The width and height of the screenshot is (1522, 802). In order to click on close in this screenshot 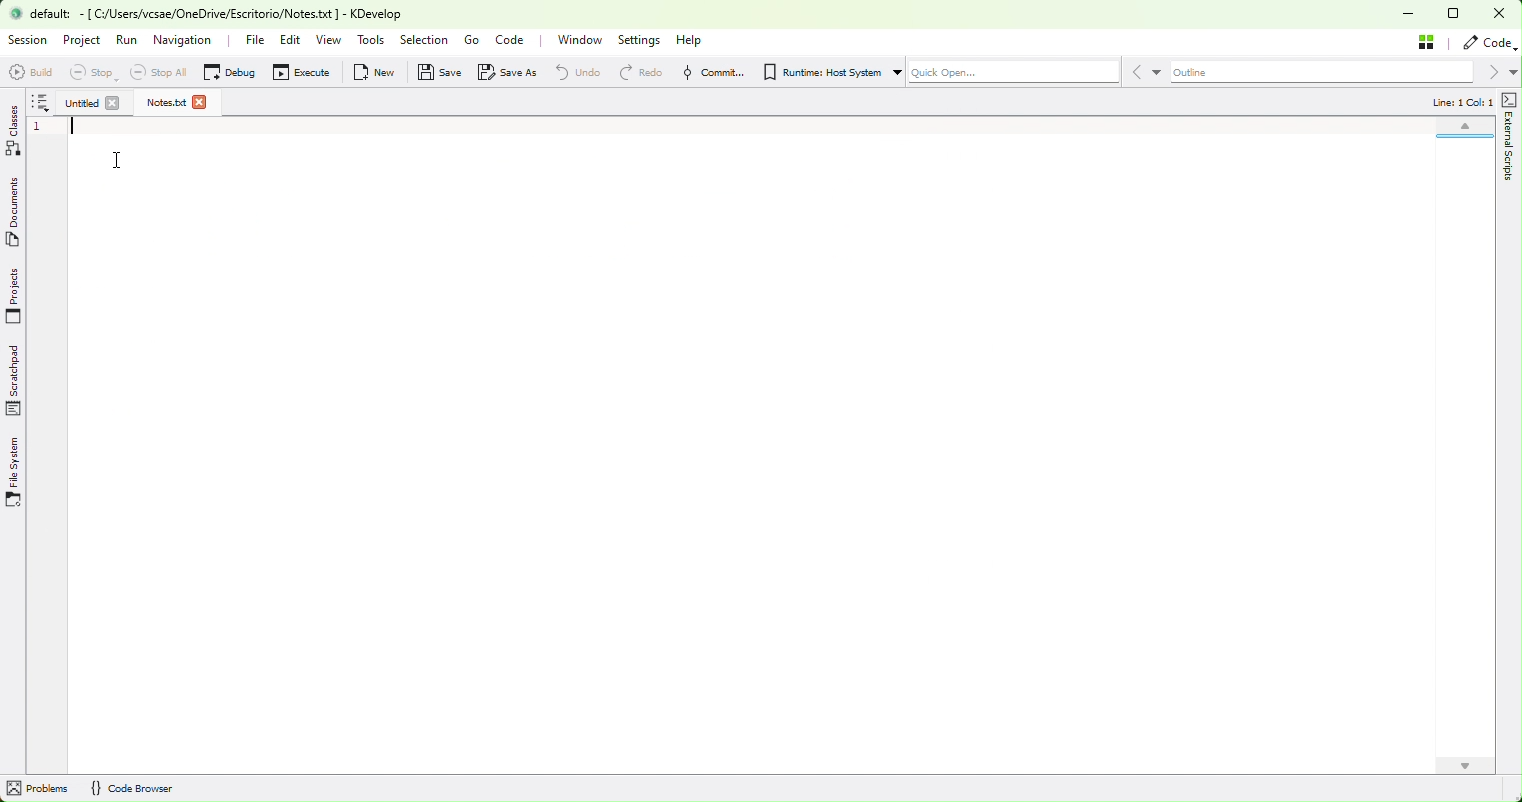, I will do `click(1504, 14)`.